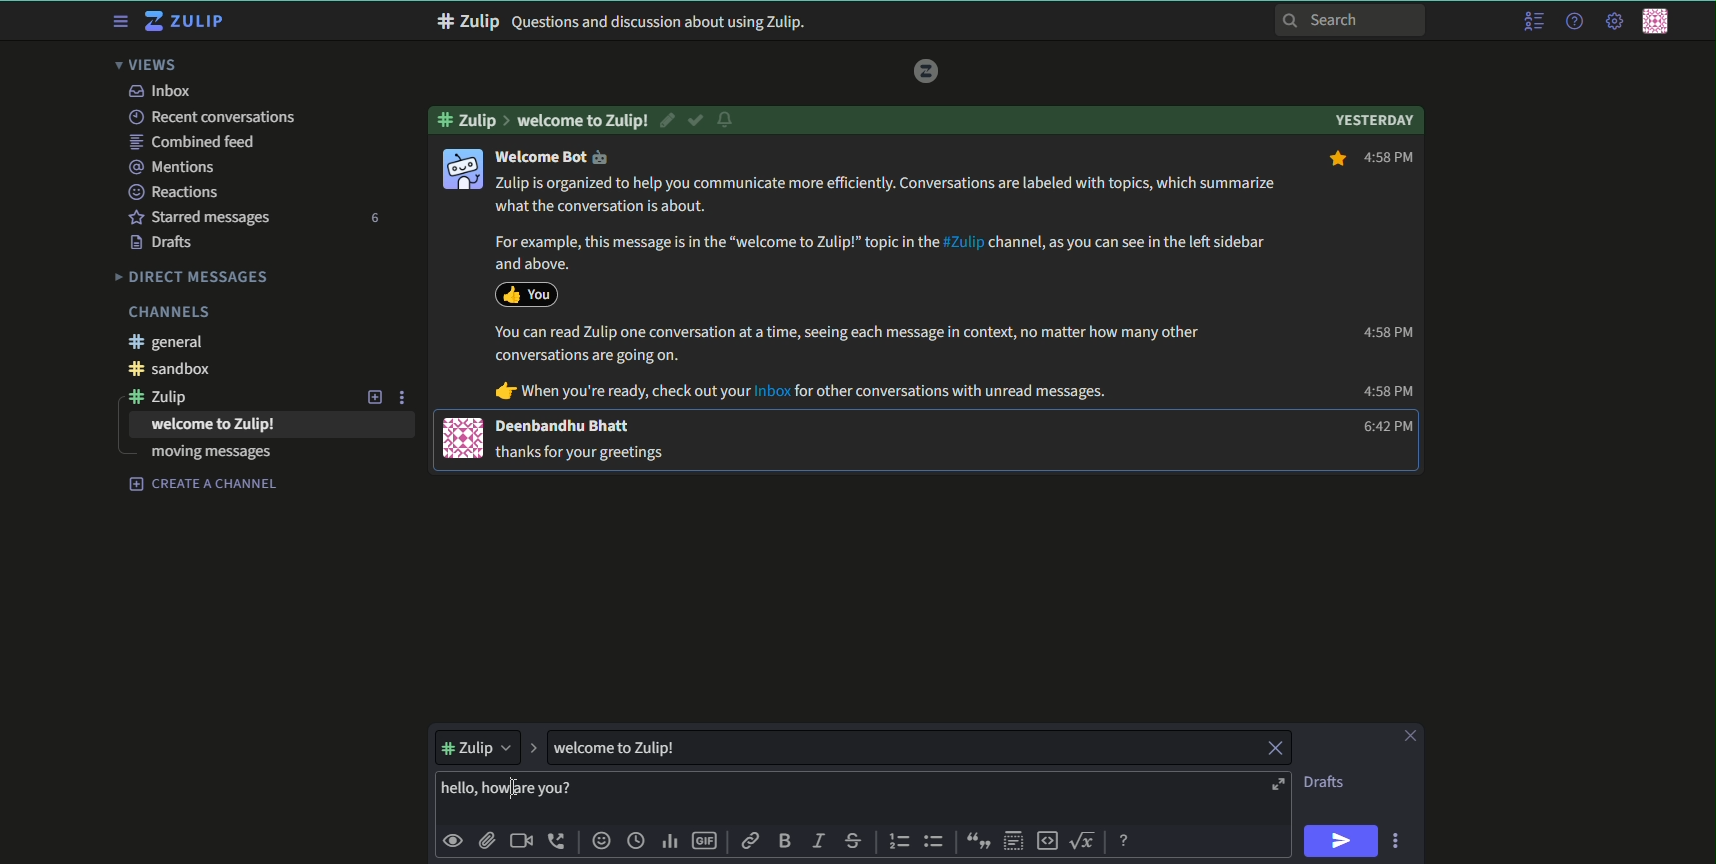 The width and height of the screenshot is (1716, 864). I want to click on Drafts, so click(1326, 782).